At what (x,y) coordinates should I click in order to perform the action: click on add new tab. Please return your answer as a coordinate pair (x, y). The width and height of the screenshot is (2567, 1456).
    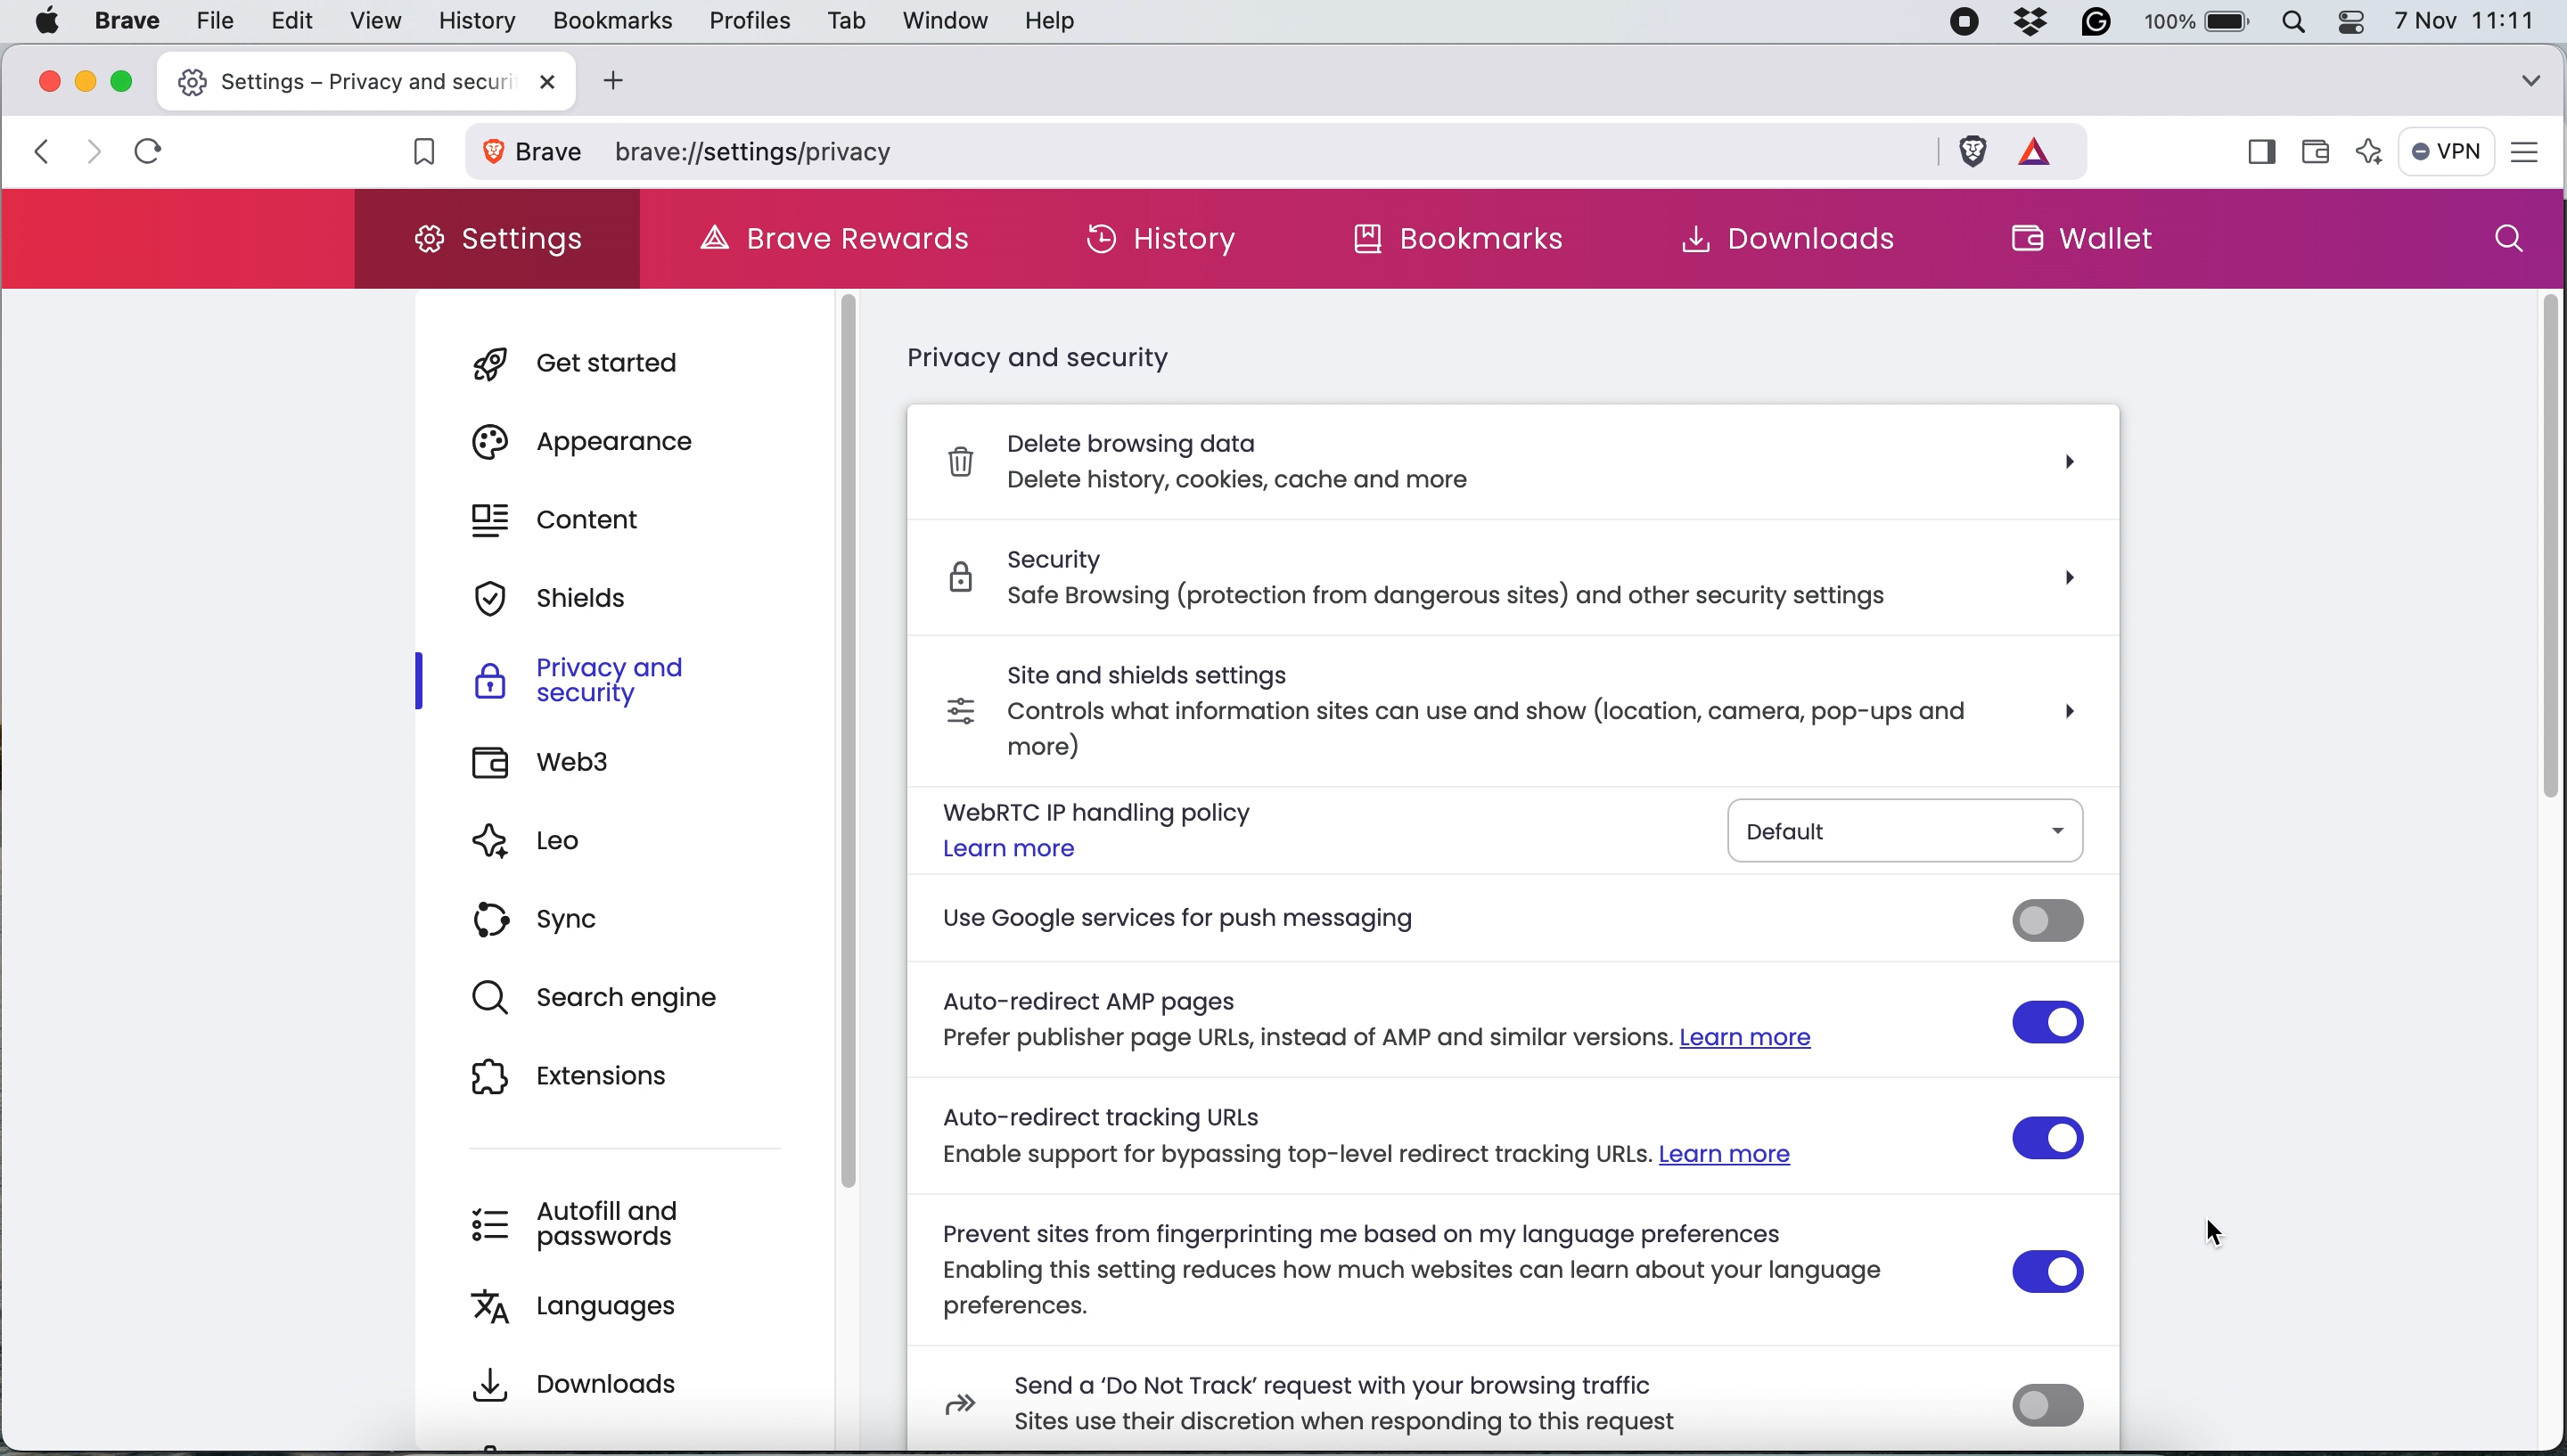
    Looking at the image, I should click on (609, 81).